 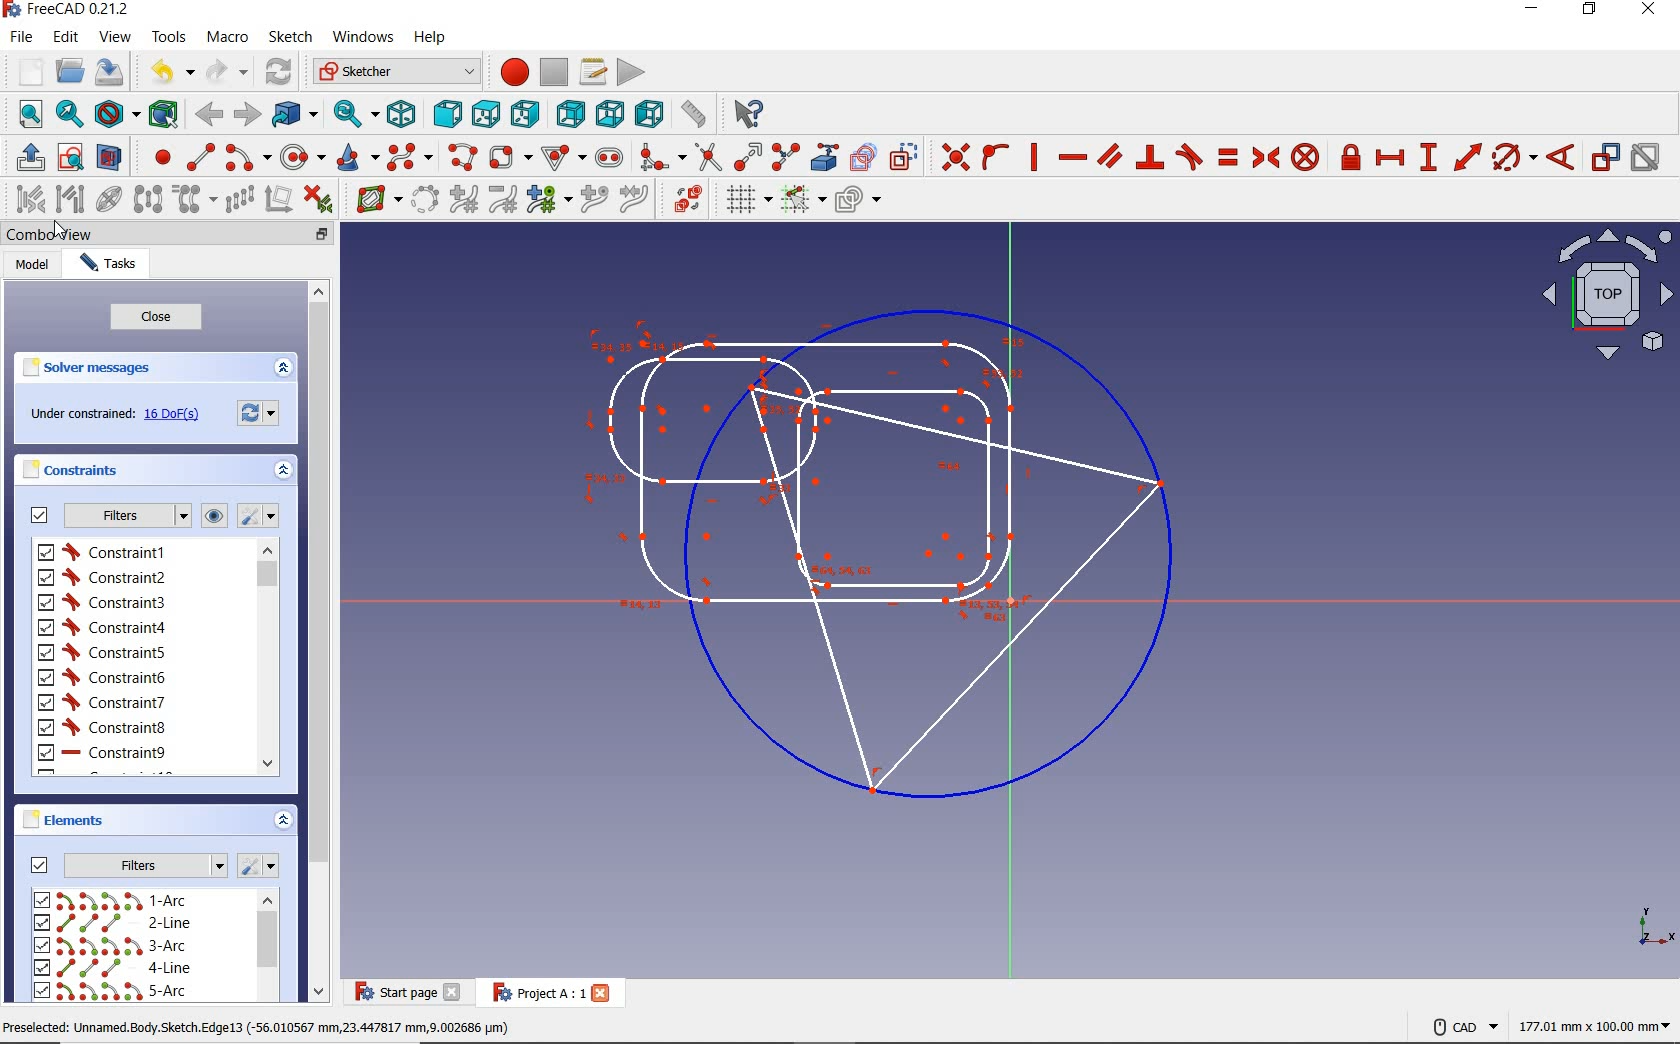 What do you see at coordinates (107, 552) in the screenshot?
I see `constraint1` at bounding box center [107, 552].